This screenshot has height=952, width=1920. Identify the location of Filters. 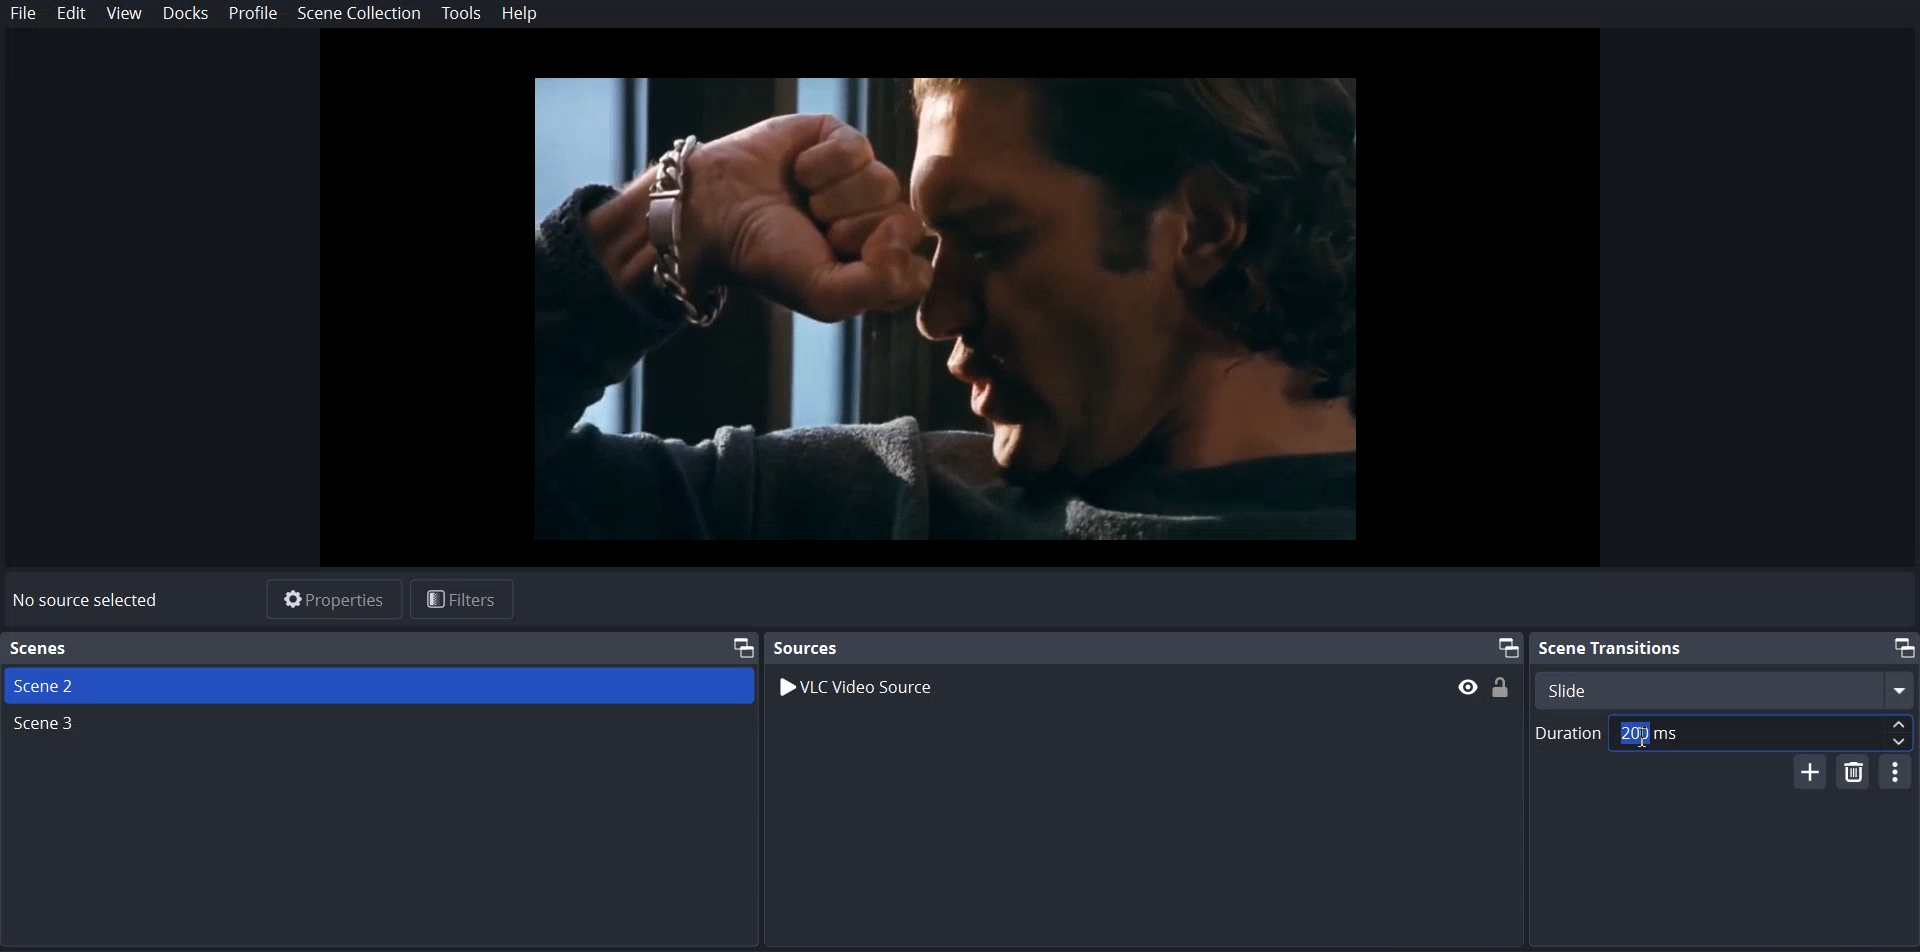
(463, 600).